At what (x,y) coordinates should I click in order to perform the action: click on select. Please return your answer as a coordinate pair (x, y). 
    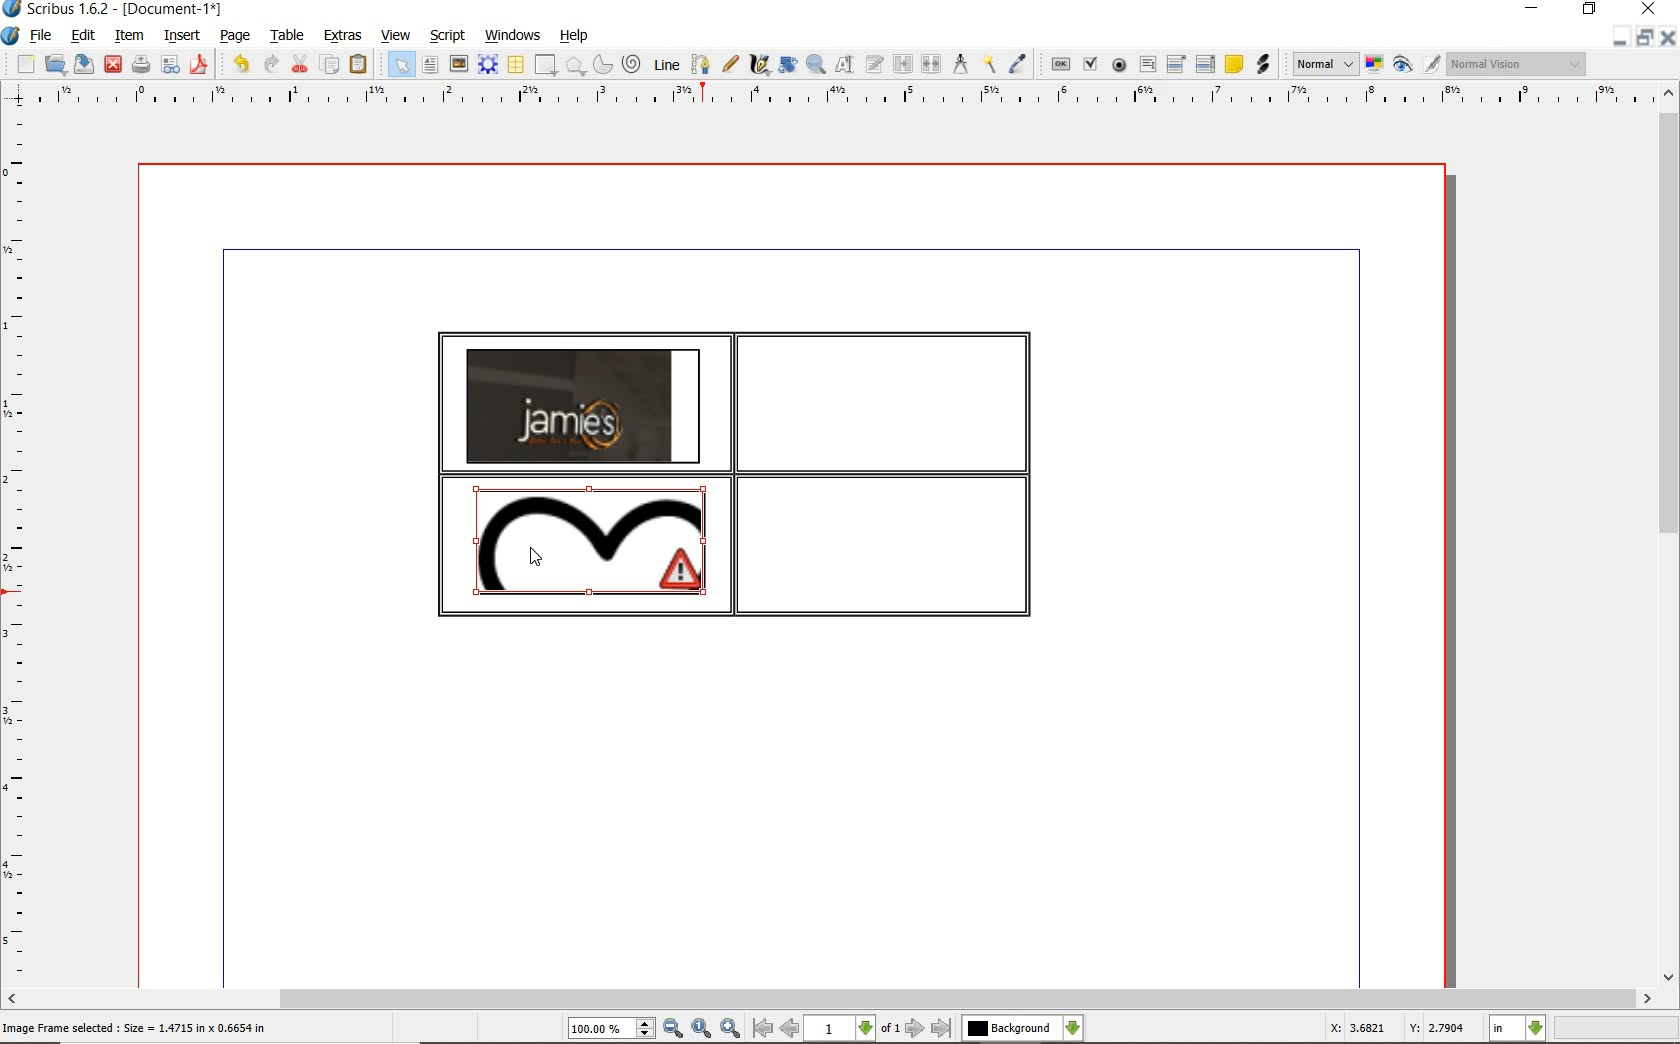
    Looking at the image, I should click on (404, 69).